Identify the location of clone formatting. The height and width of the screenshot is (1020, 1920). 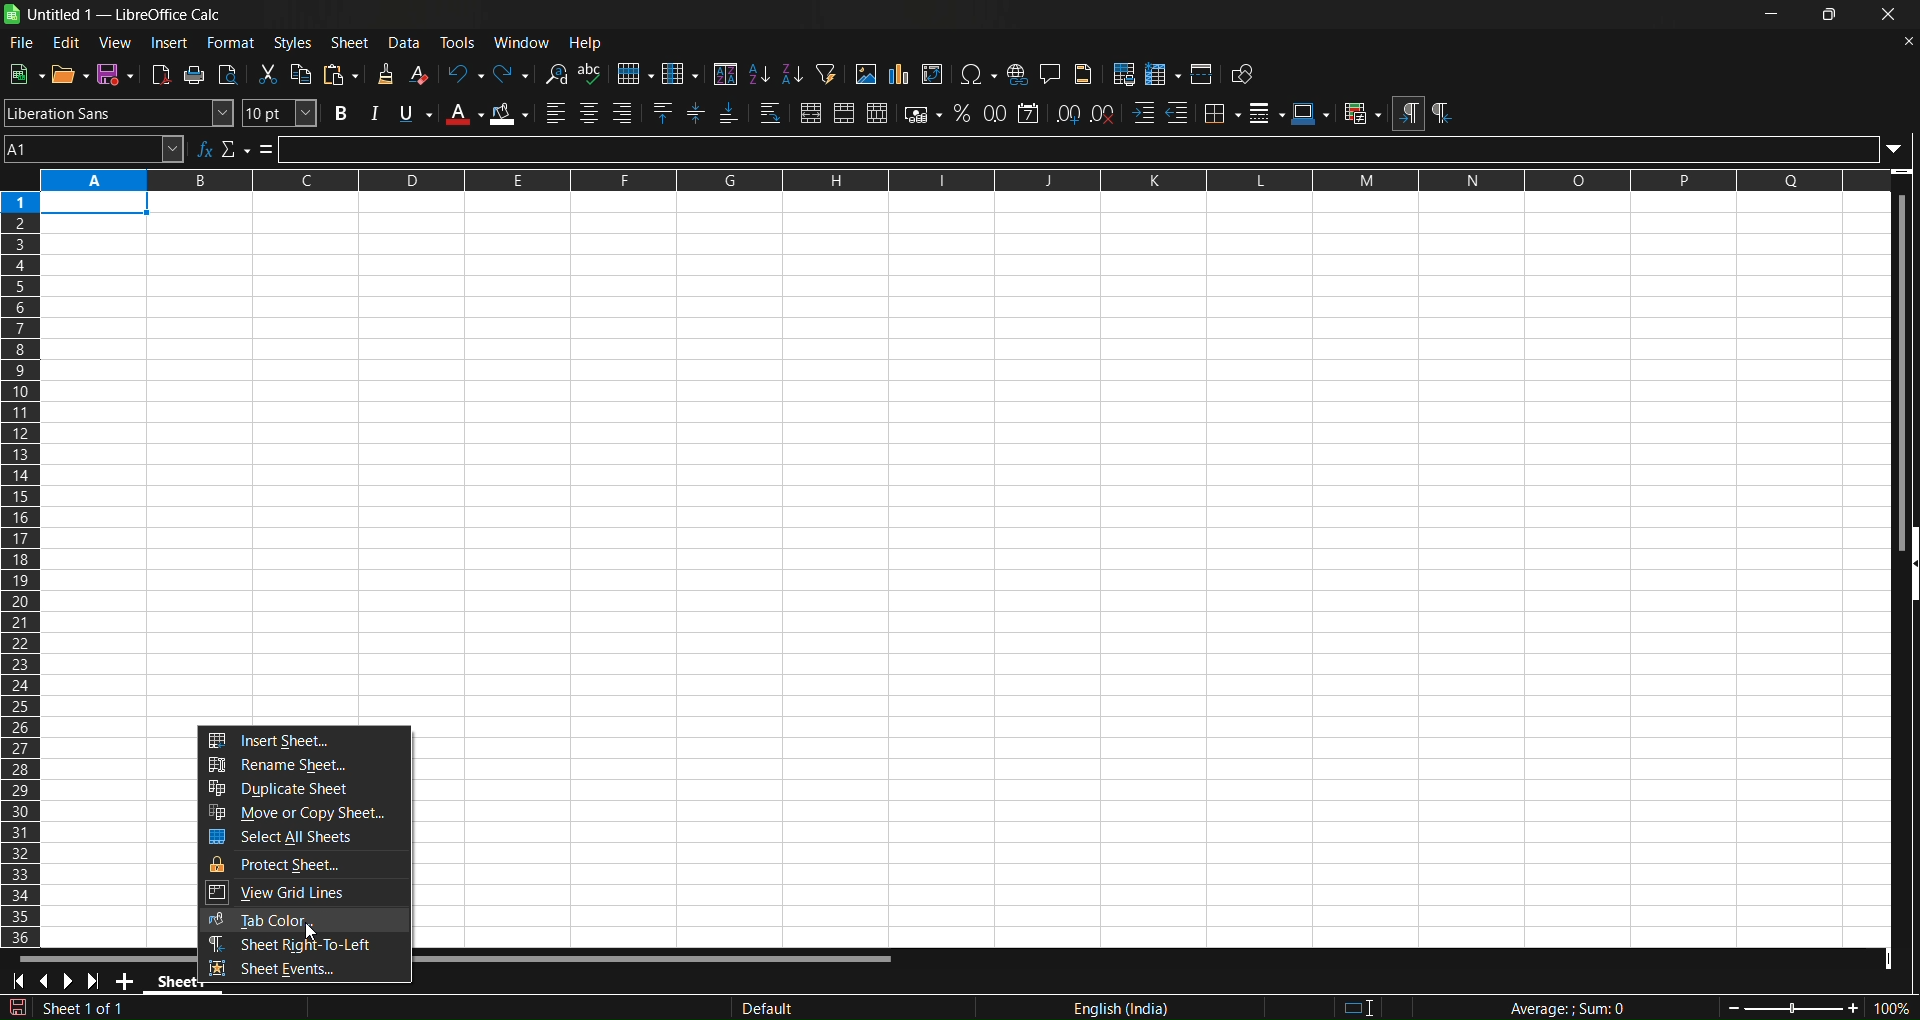
(384, 75).